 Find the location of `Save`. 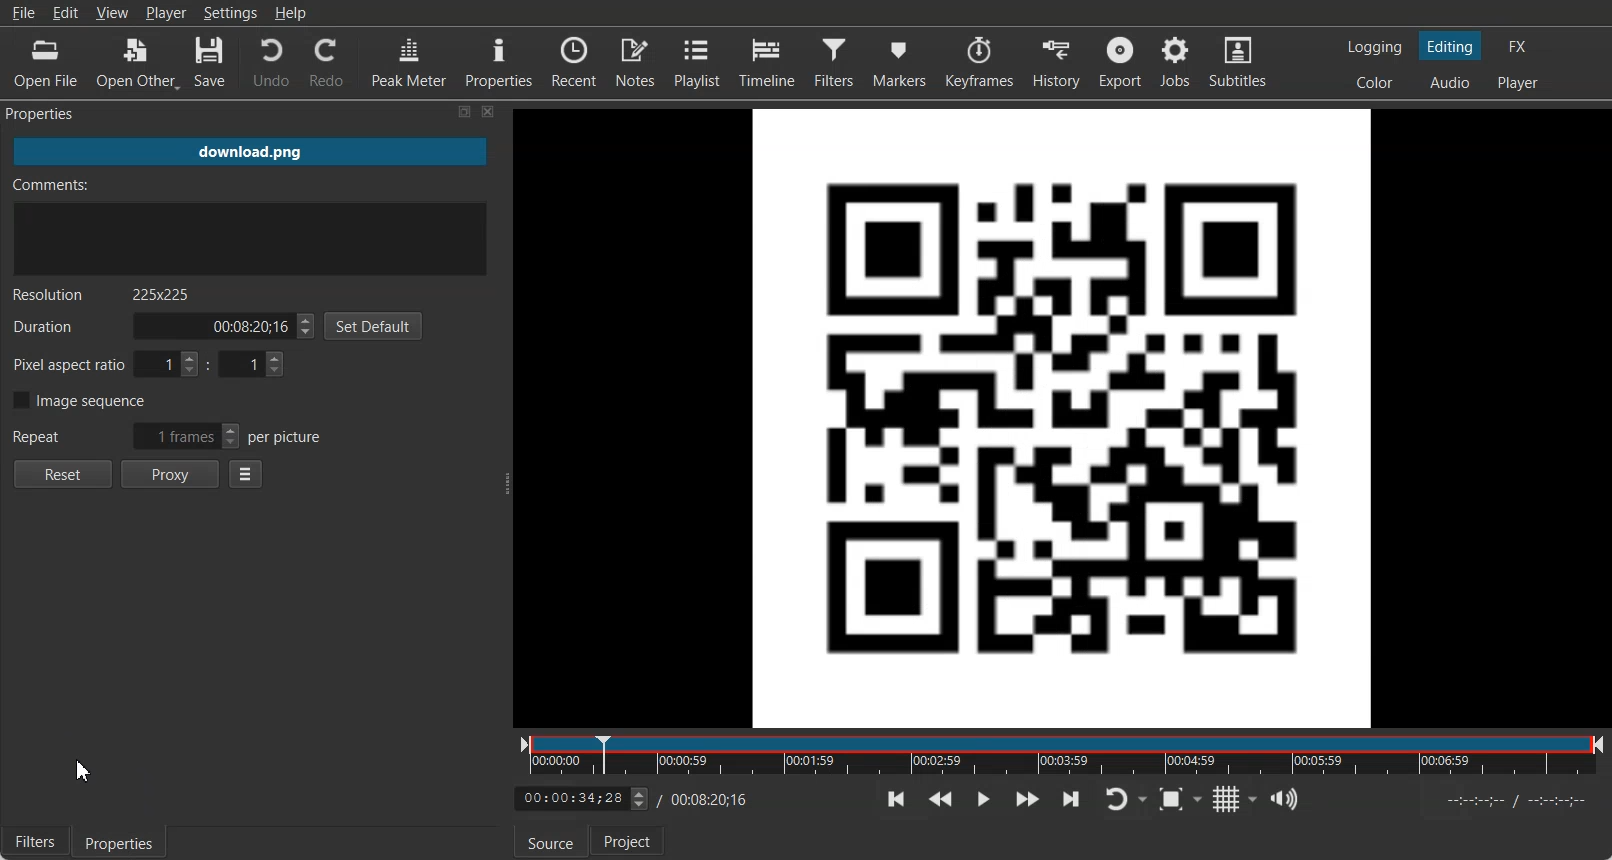

Save is located at coordinates (213, 62).